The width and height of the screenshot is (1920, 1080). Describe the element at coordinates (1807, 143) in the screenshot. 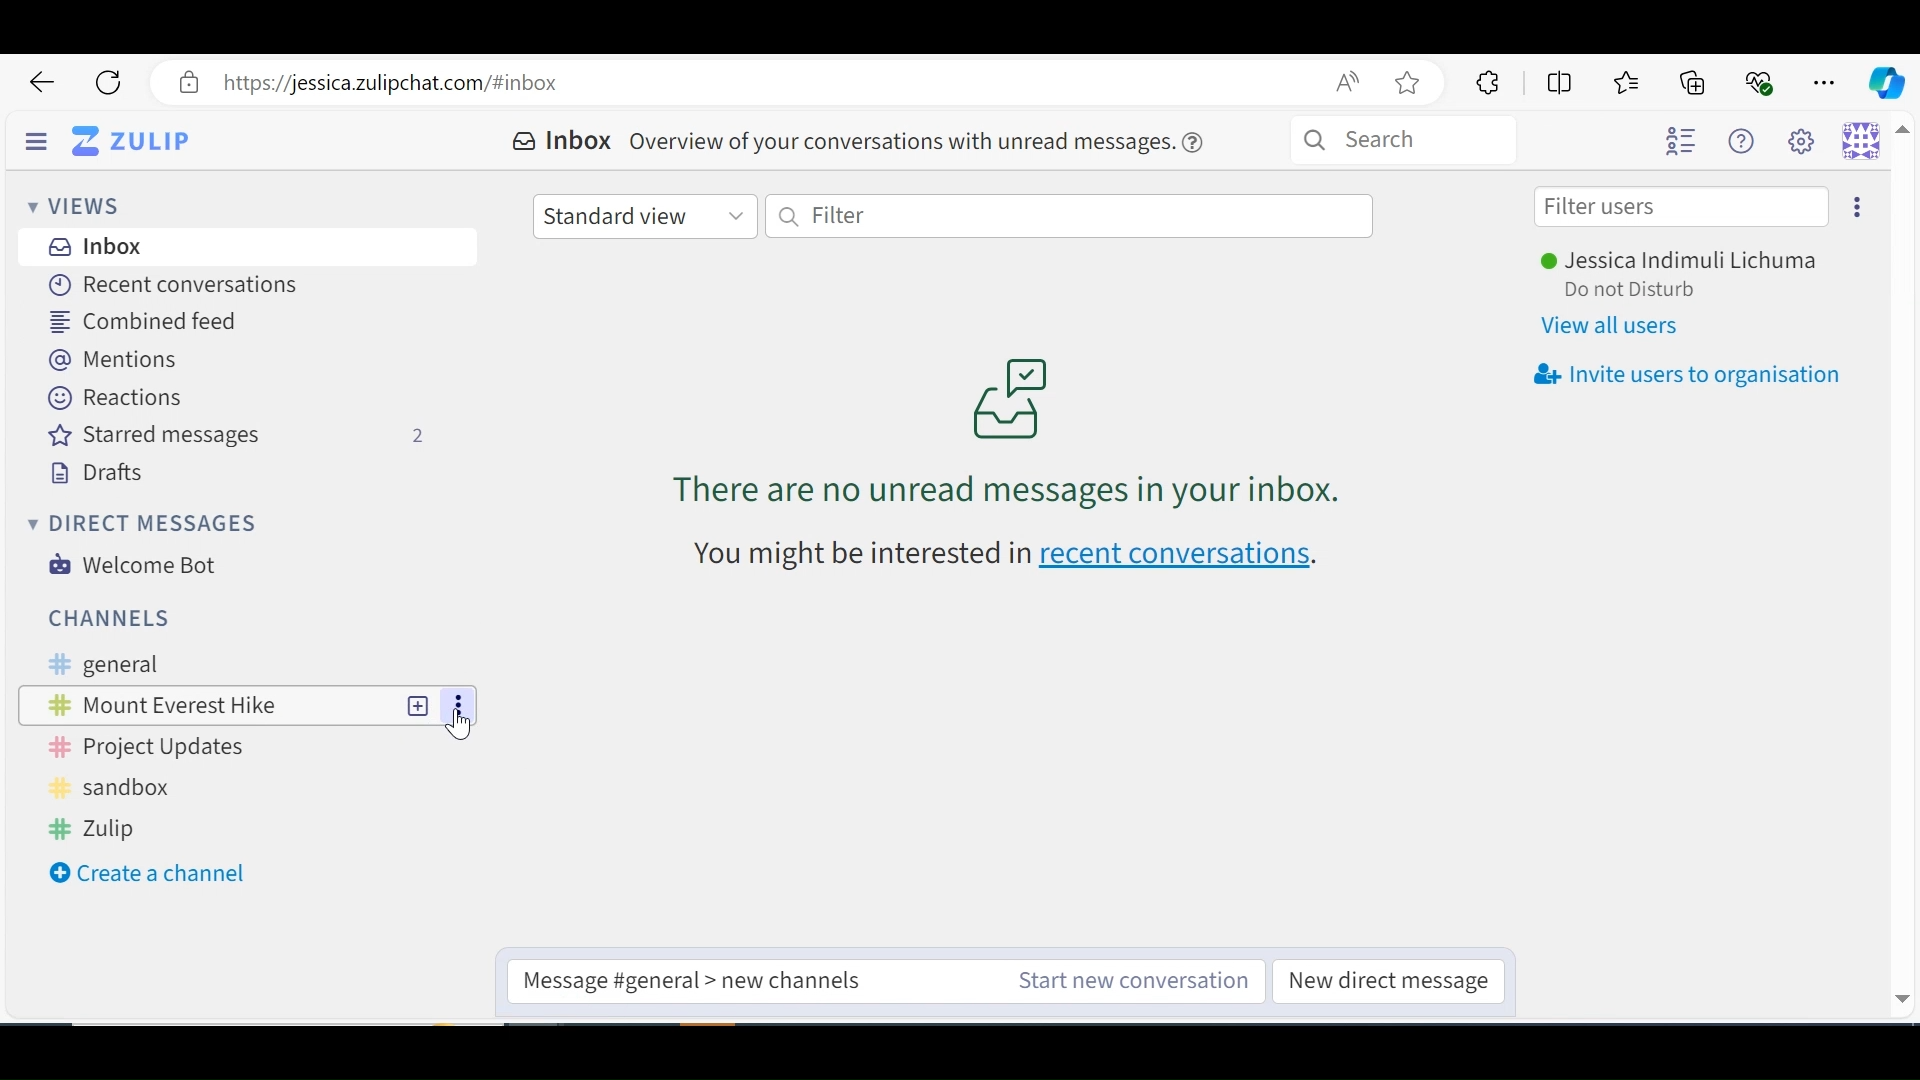

I see `main settings` at that location.